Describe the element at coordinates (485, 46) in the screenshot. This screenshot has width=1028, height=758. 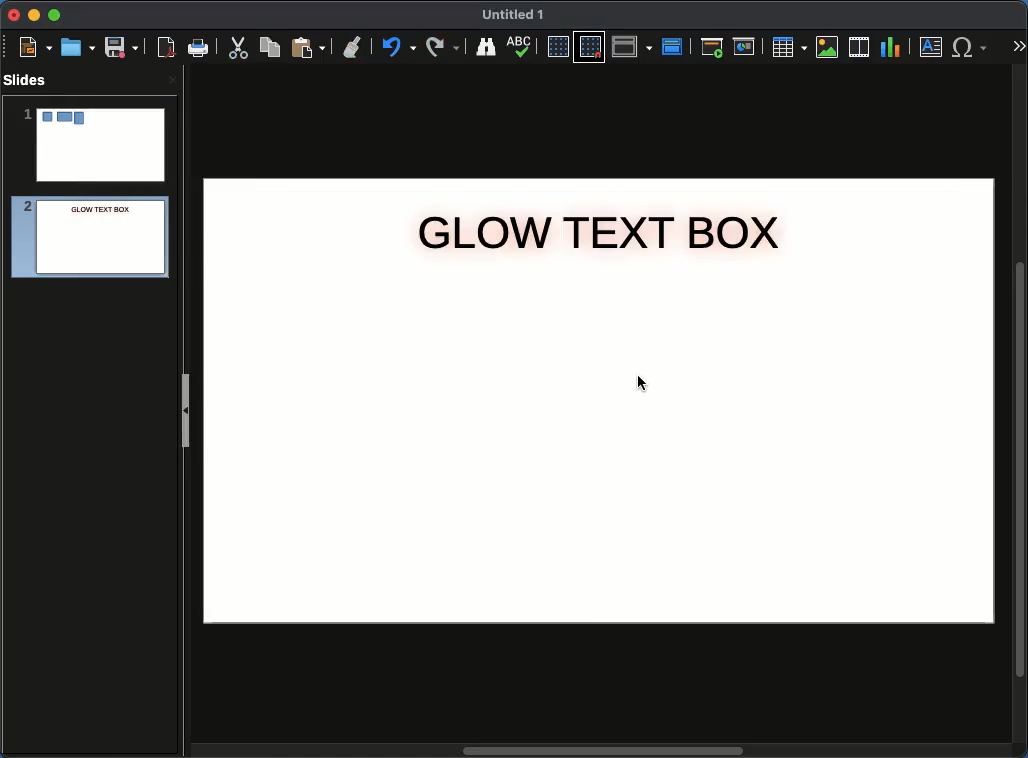
I see `Find` at that location.